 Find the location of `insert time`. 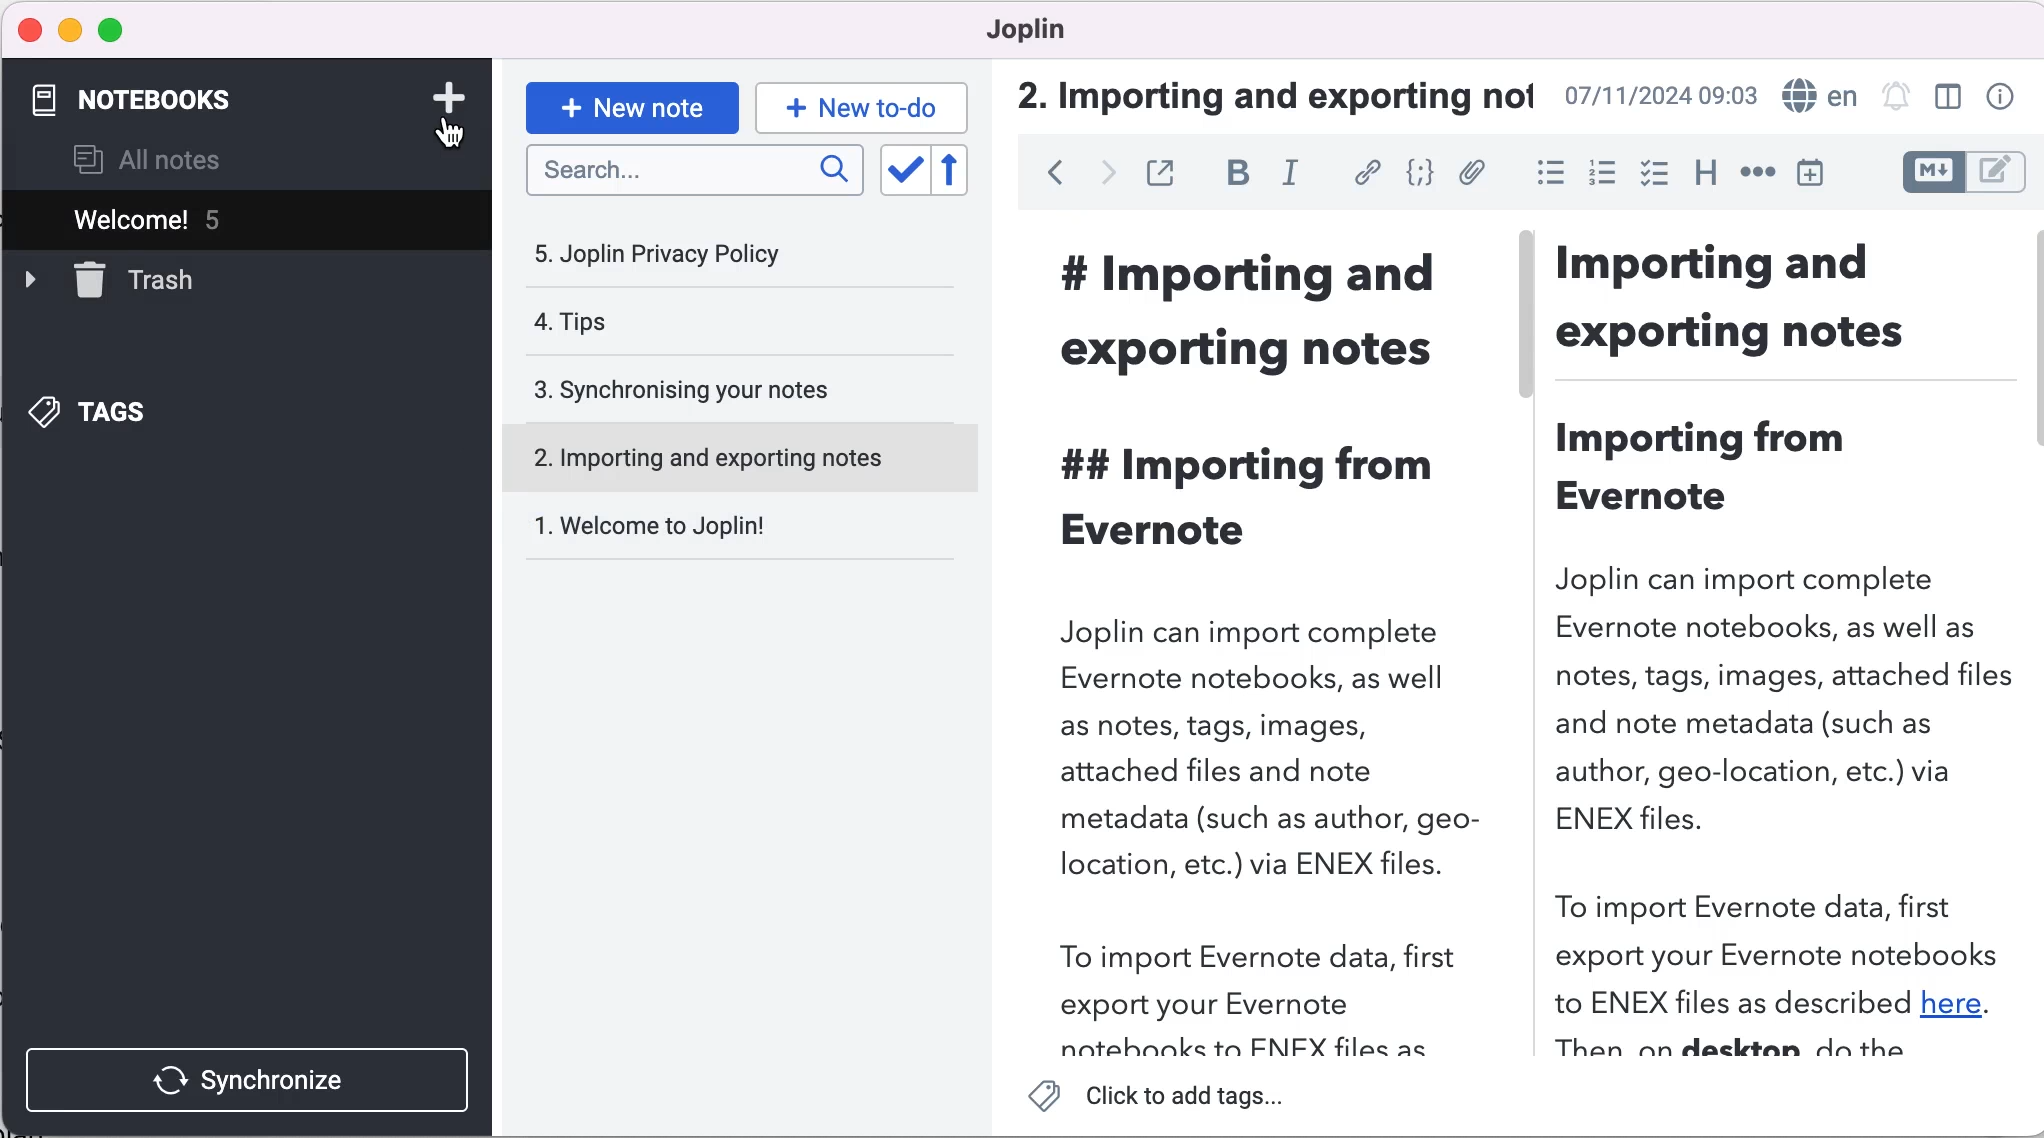

insert time is located at coordinates (1814, 173).